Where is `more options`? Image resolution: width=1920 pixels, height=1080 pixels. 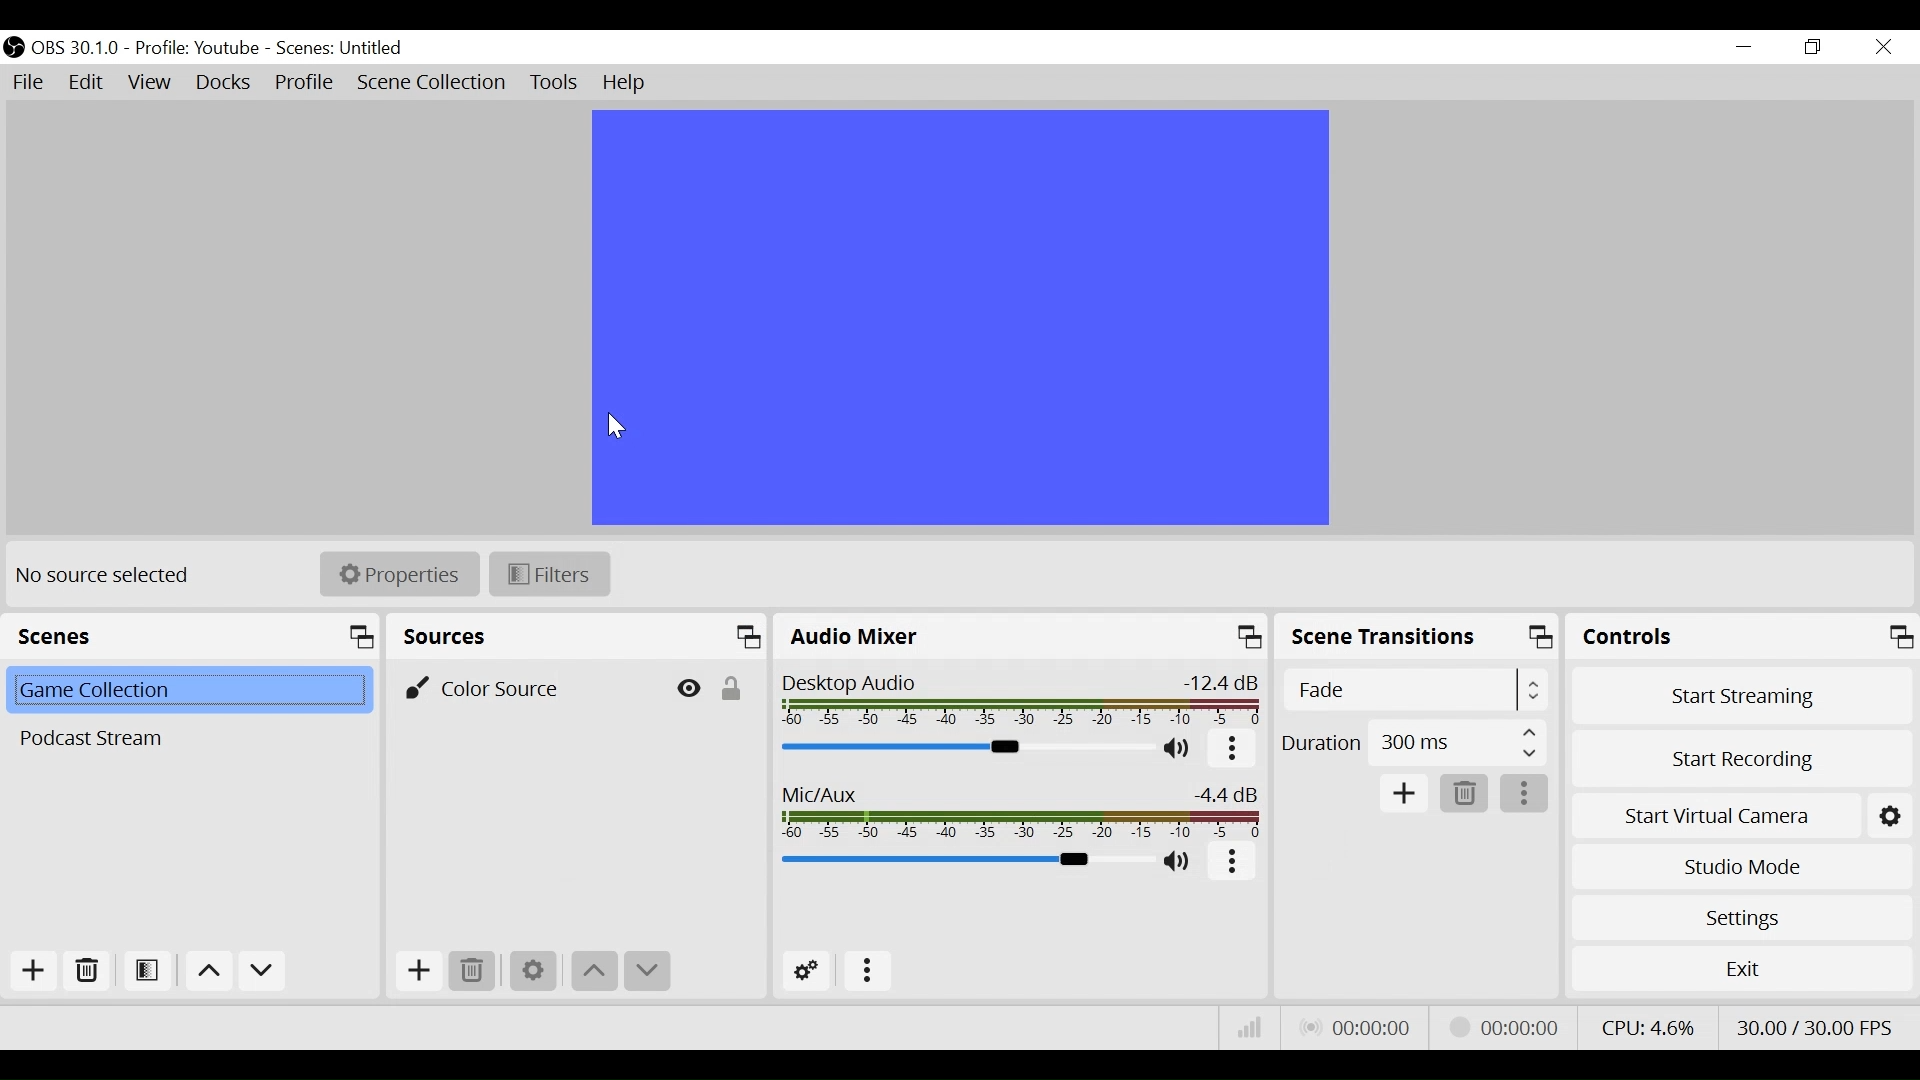
more options is located at coordinates (869, 973).